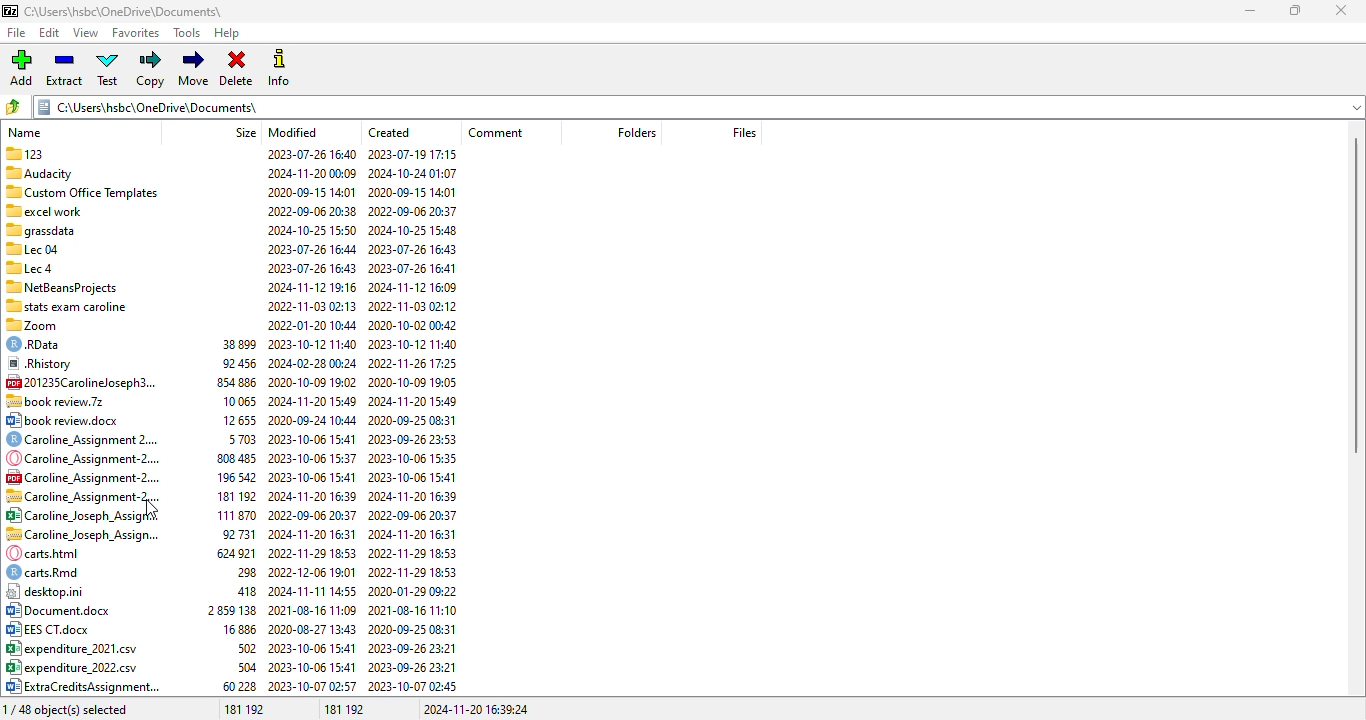 The width and height of the screenshot is (1366, 720). Describe the element at coordinates (232, 458) in the screenshot. I see ` Caroline_Assignment-2.... 808485 2023-10-06 15:37 2023-10-06 15:35` at that location.